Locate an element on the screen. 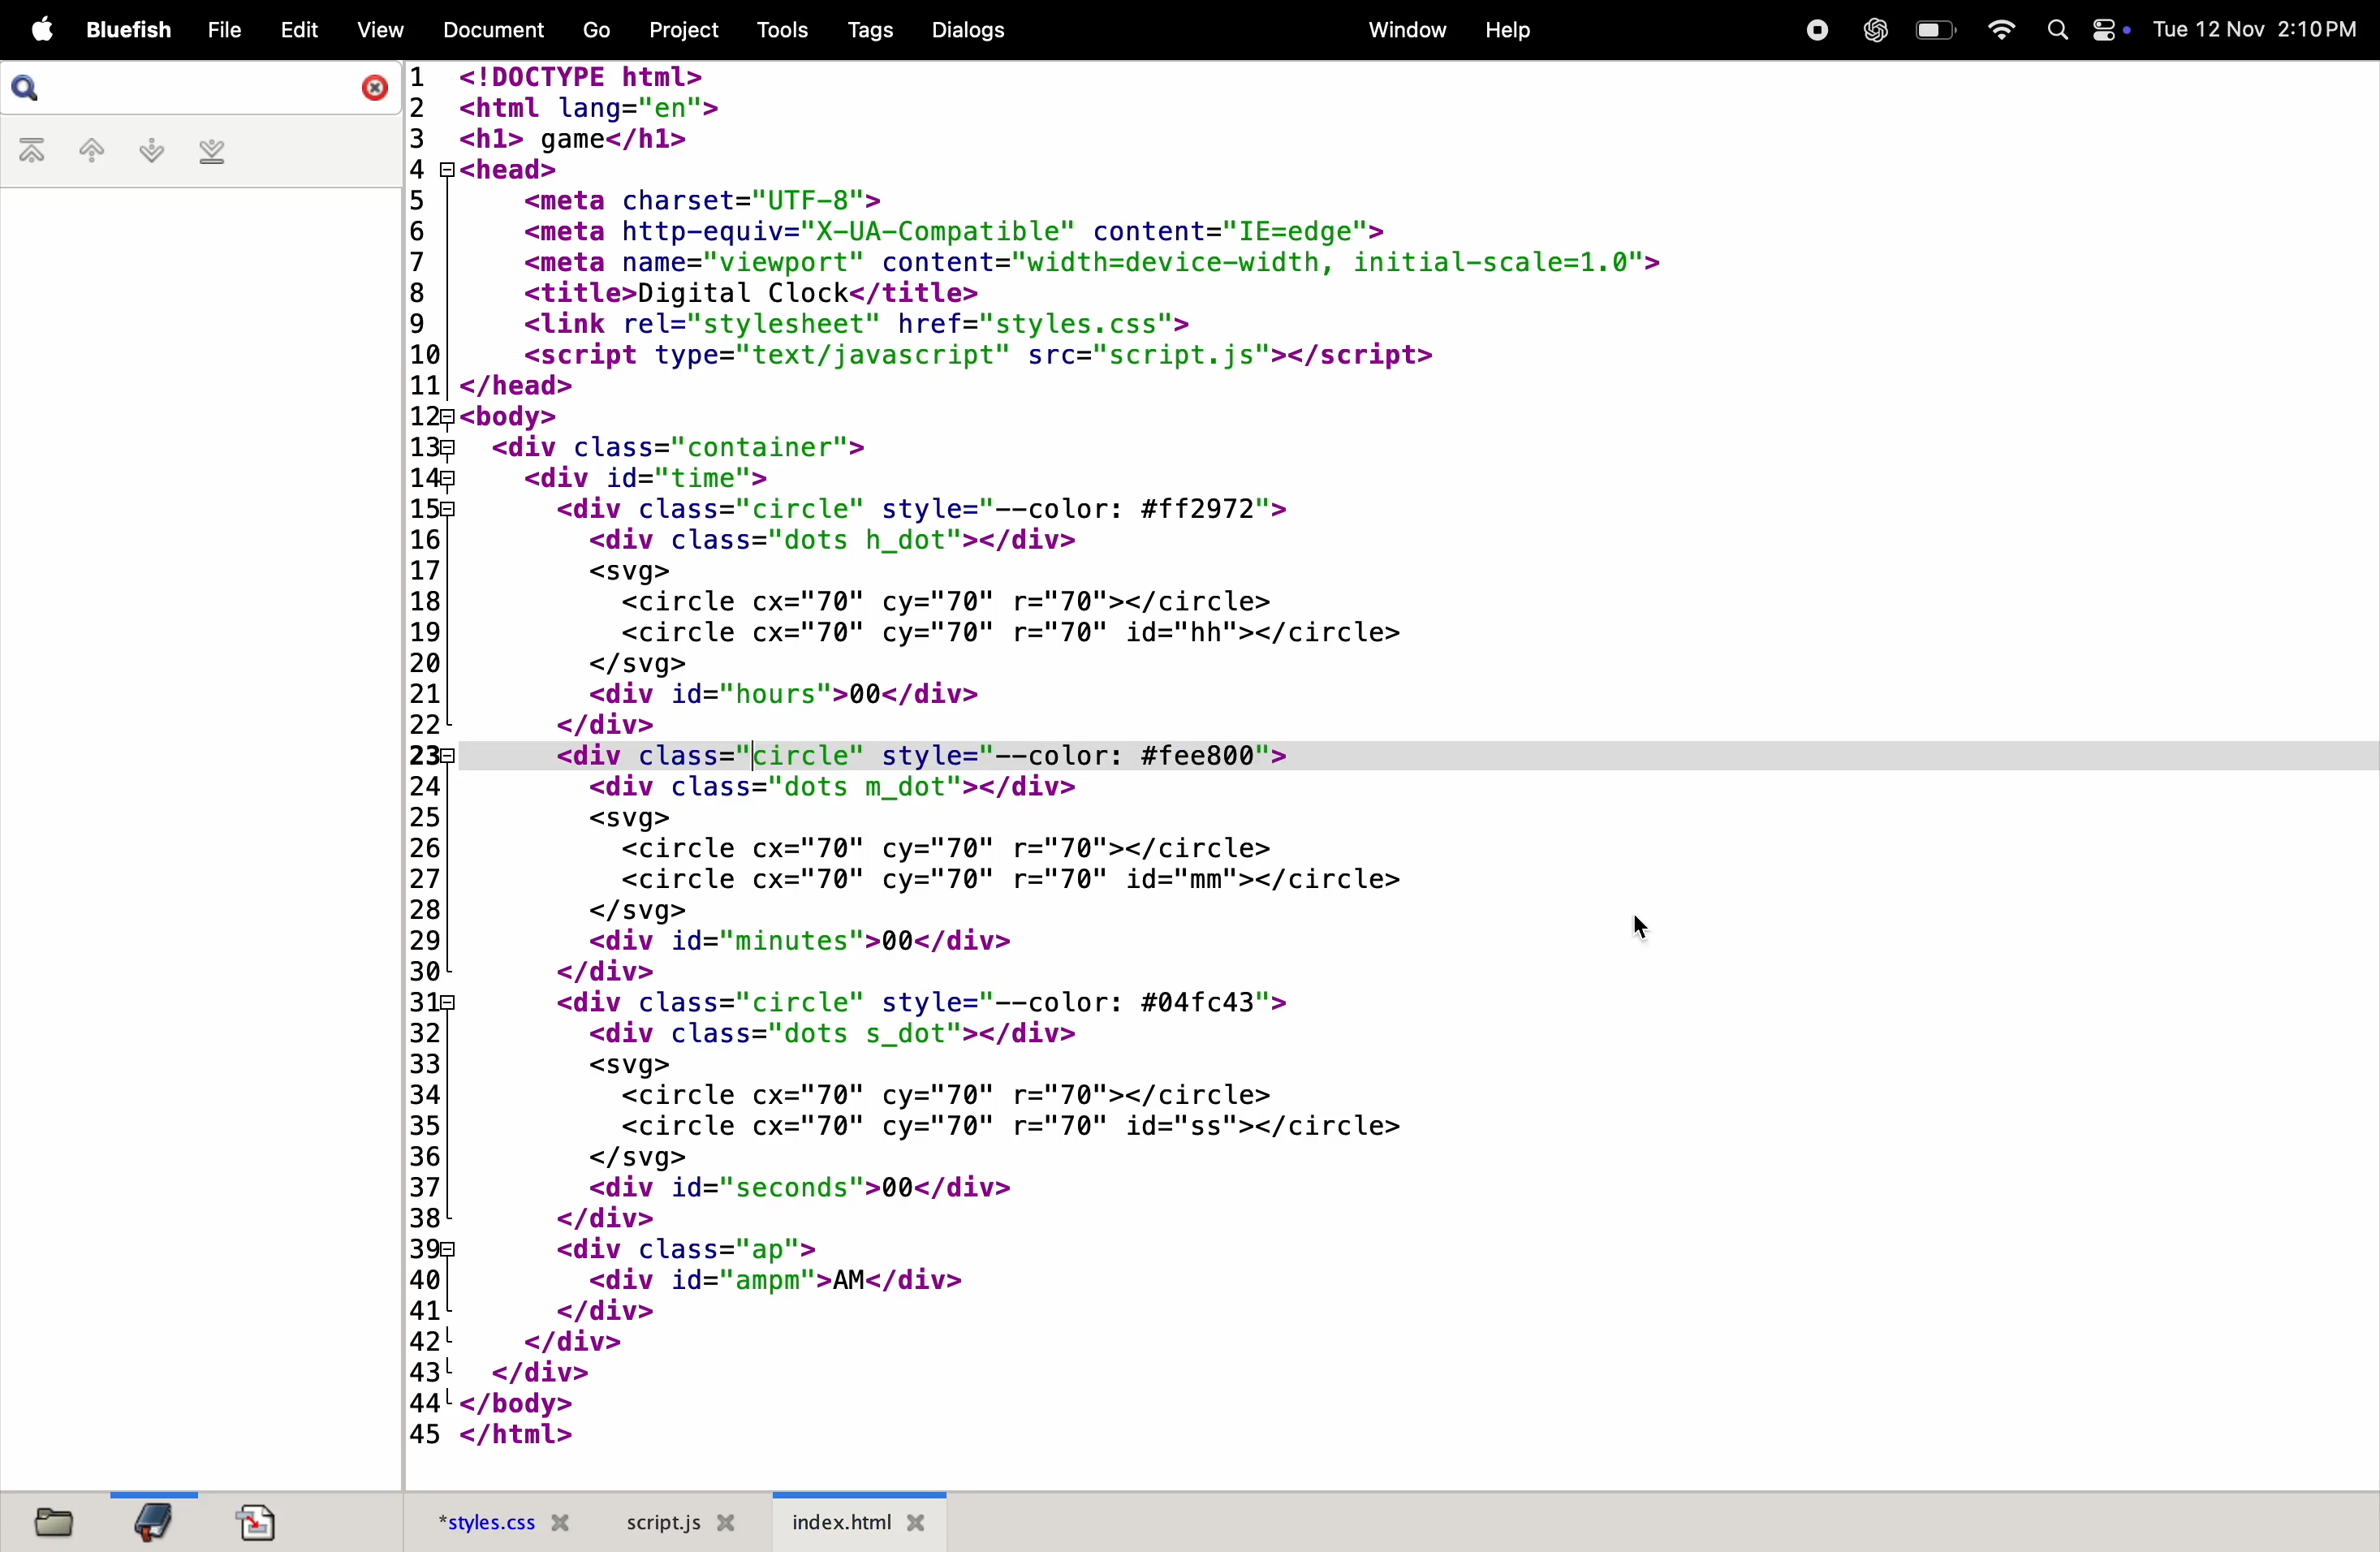  close is located at coordinates (370, 85).